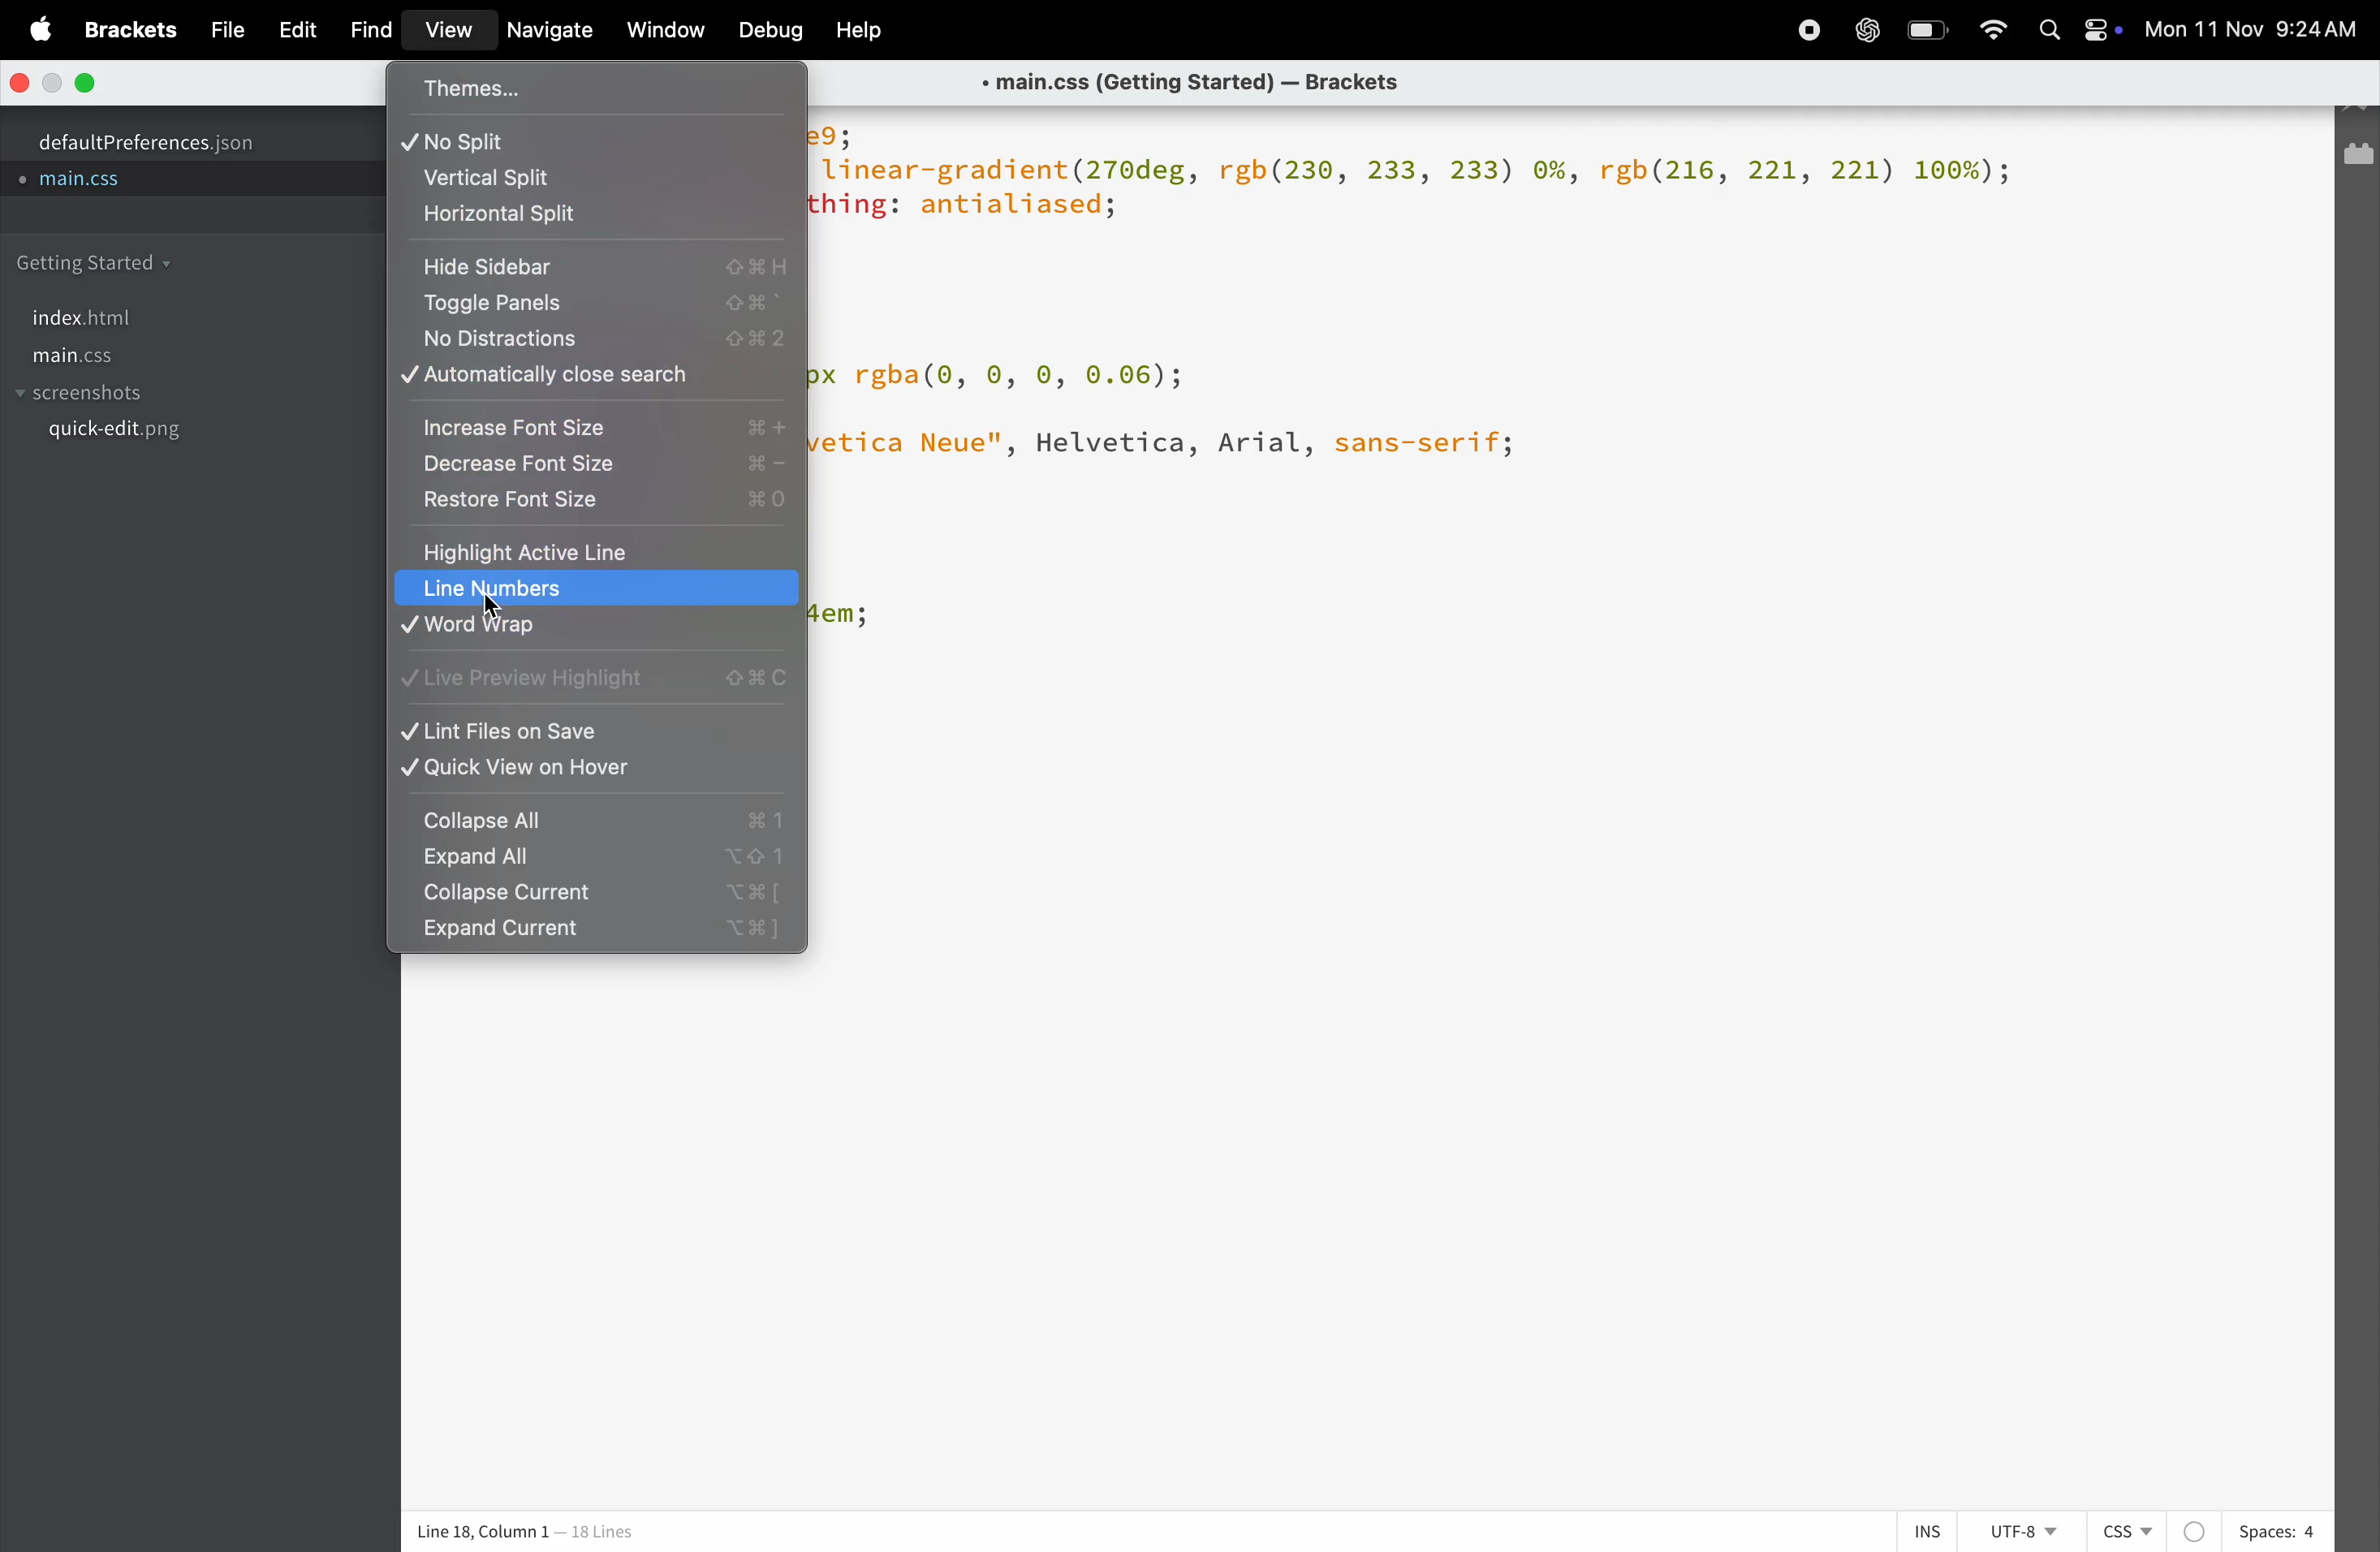  I want to click on increase font size, so click(600, 422).